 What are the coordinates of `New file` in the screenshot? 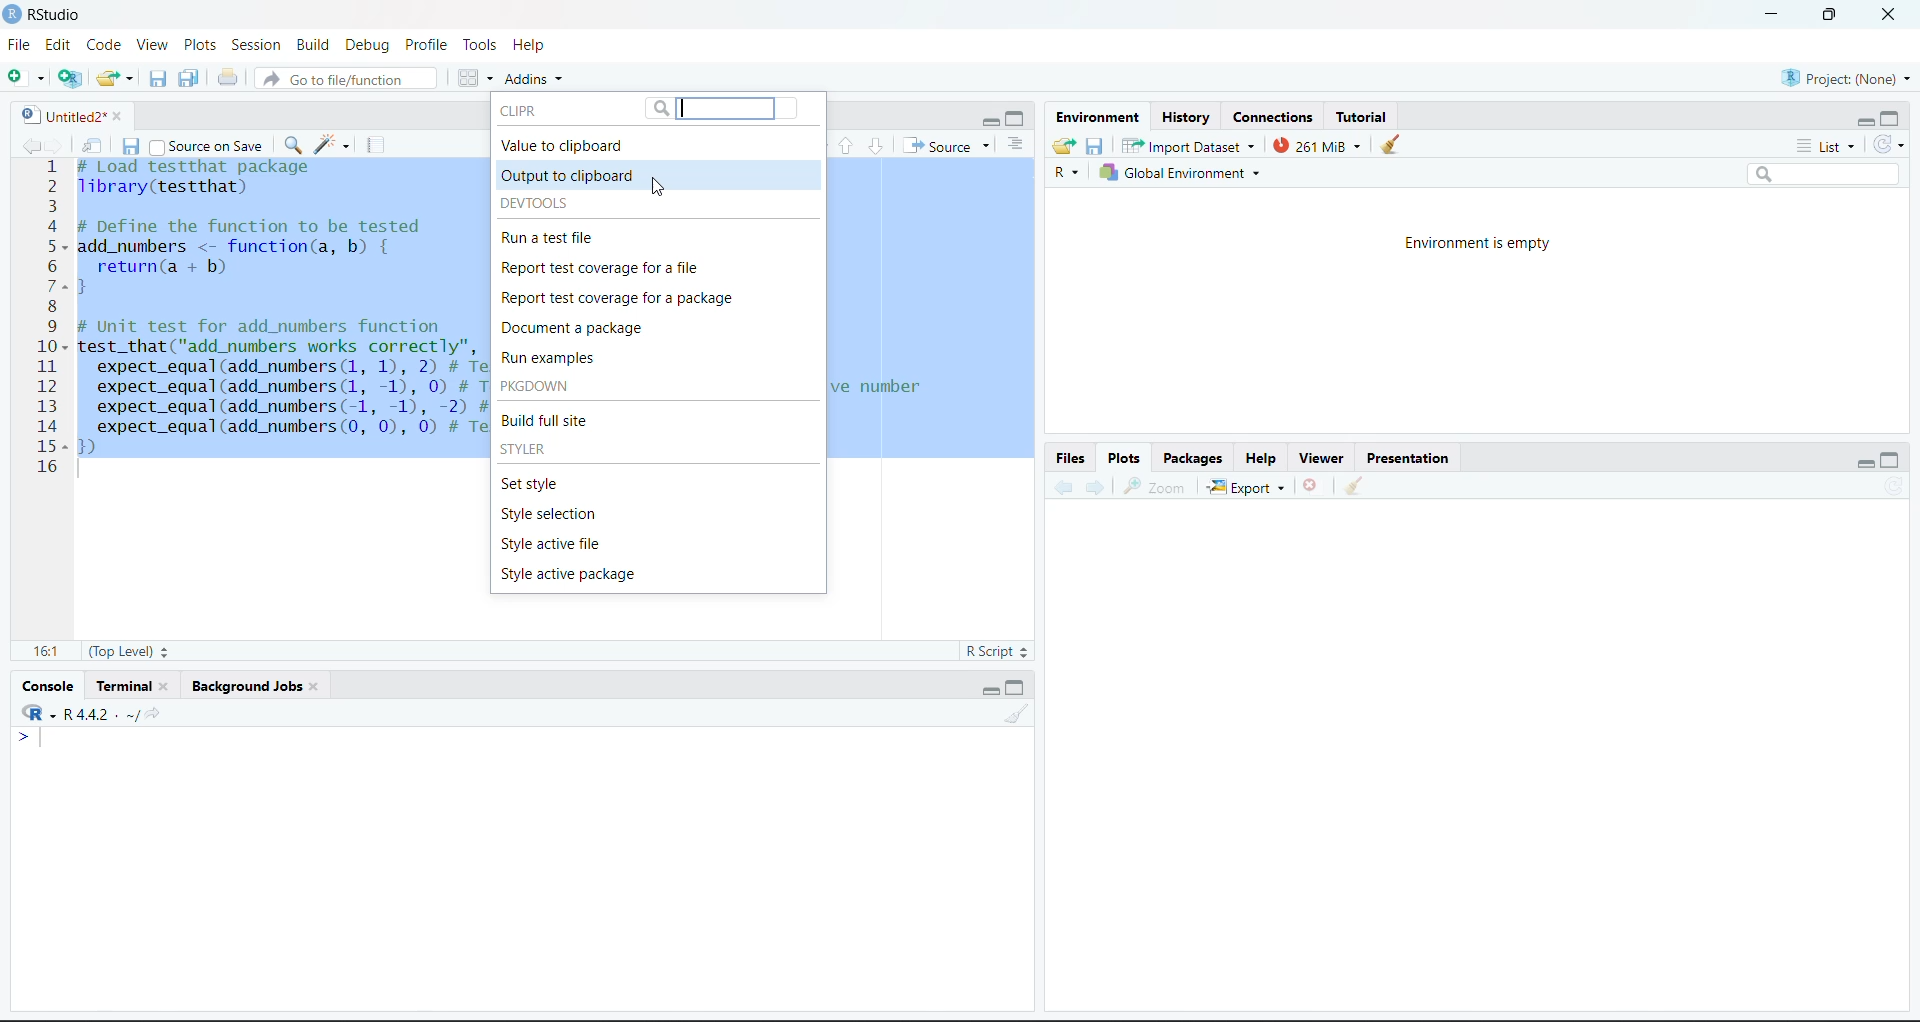 It's located at (25, 79).